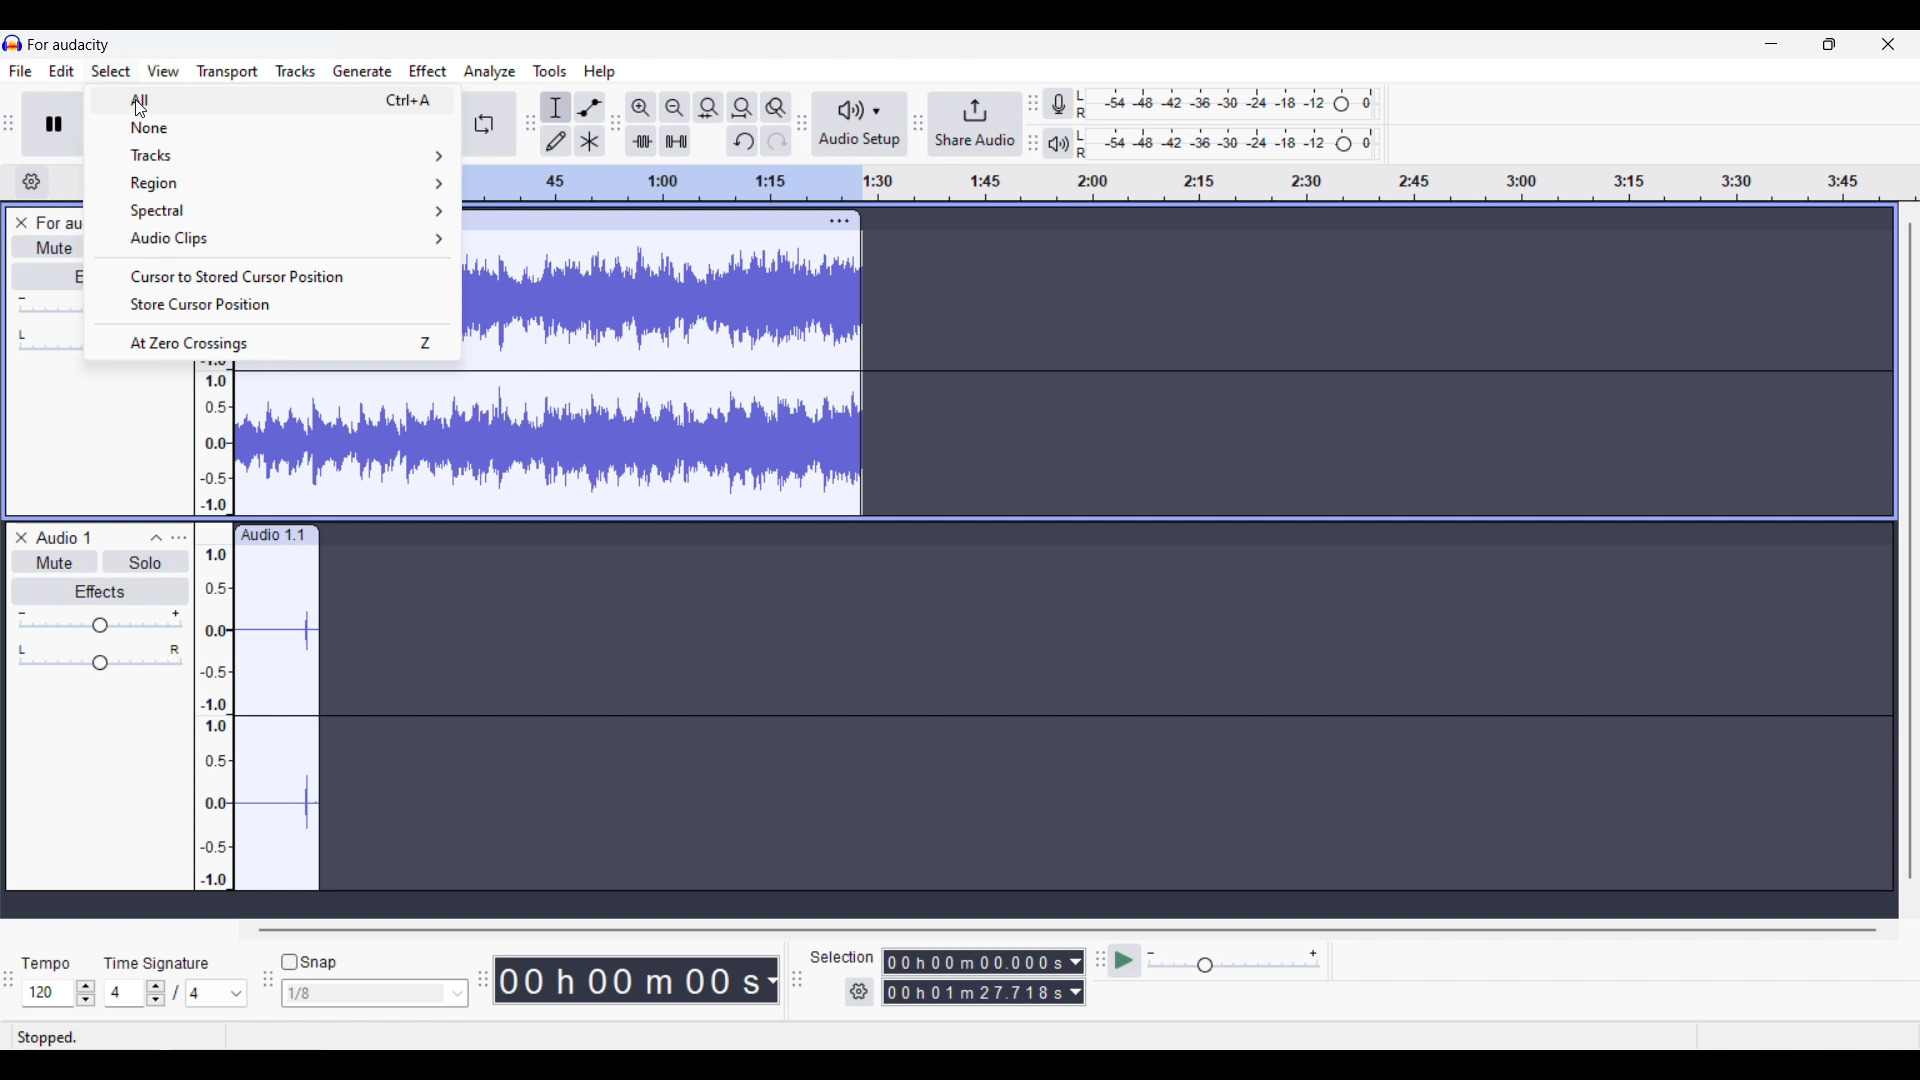 This screenshot has height=1080, width=1920. Describe the element at coordinates (147, 561) in the screenshot. I see `solo` at that location.